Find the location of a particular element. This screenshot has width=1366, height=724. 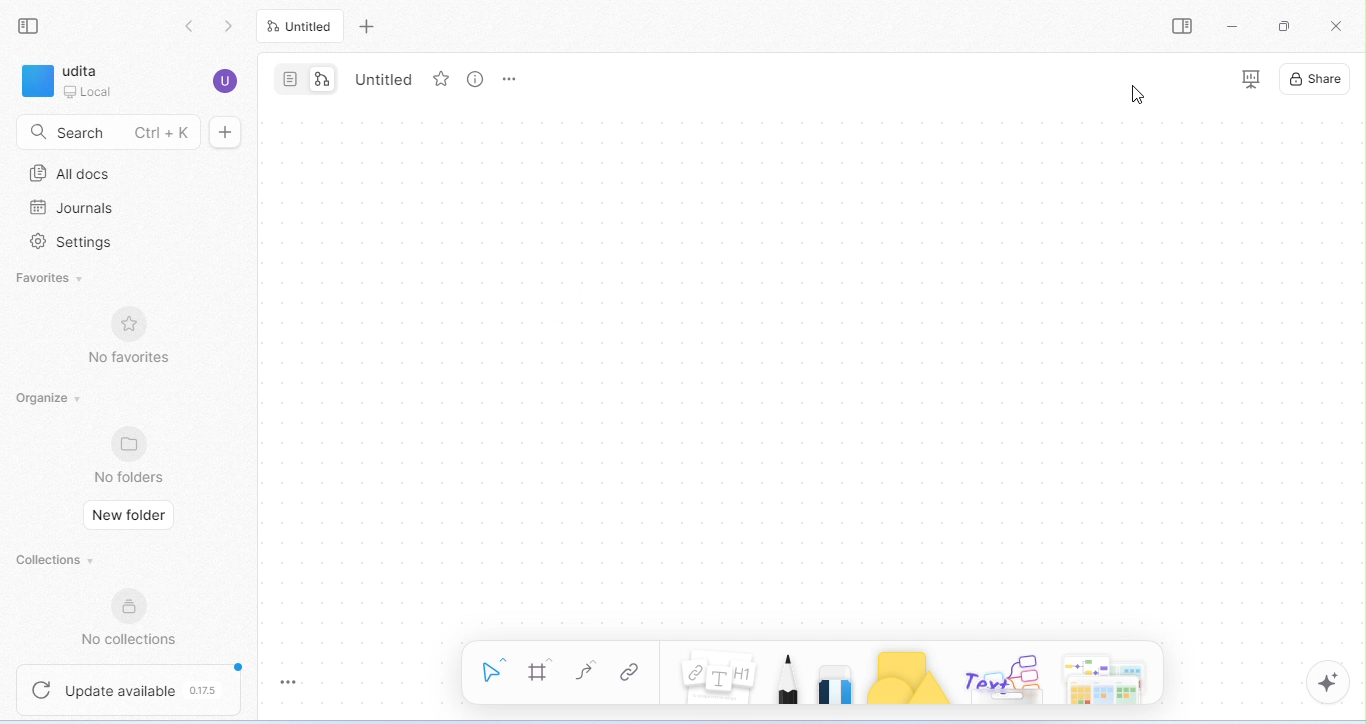

link is located at coordinates (637, 673).